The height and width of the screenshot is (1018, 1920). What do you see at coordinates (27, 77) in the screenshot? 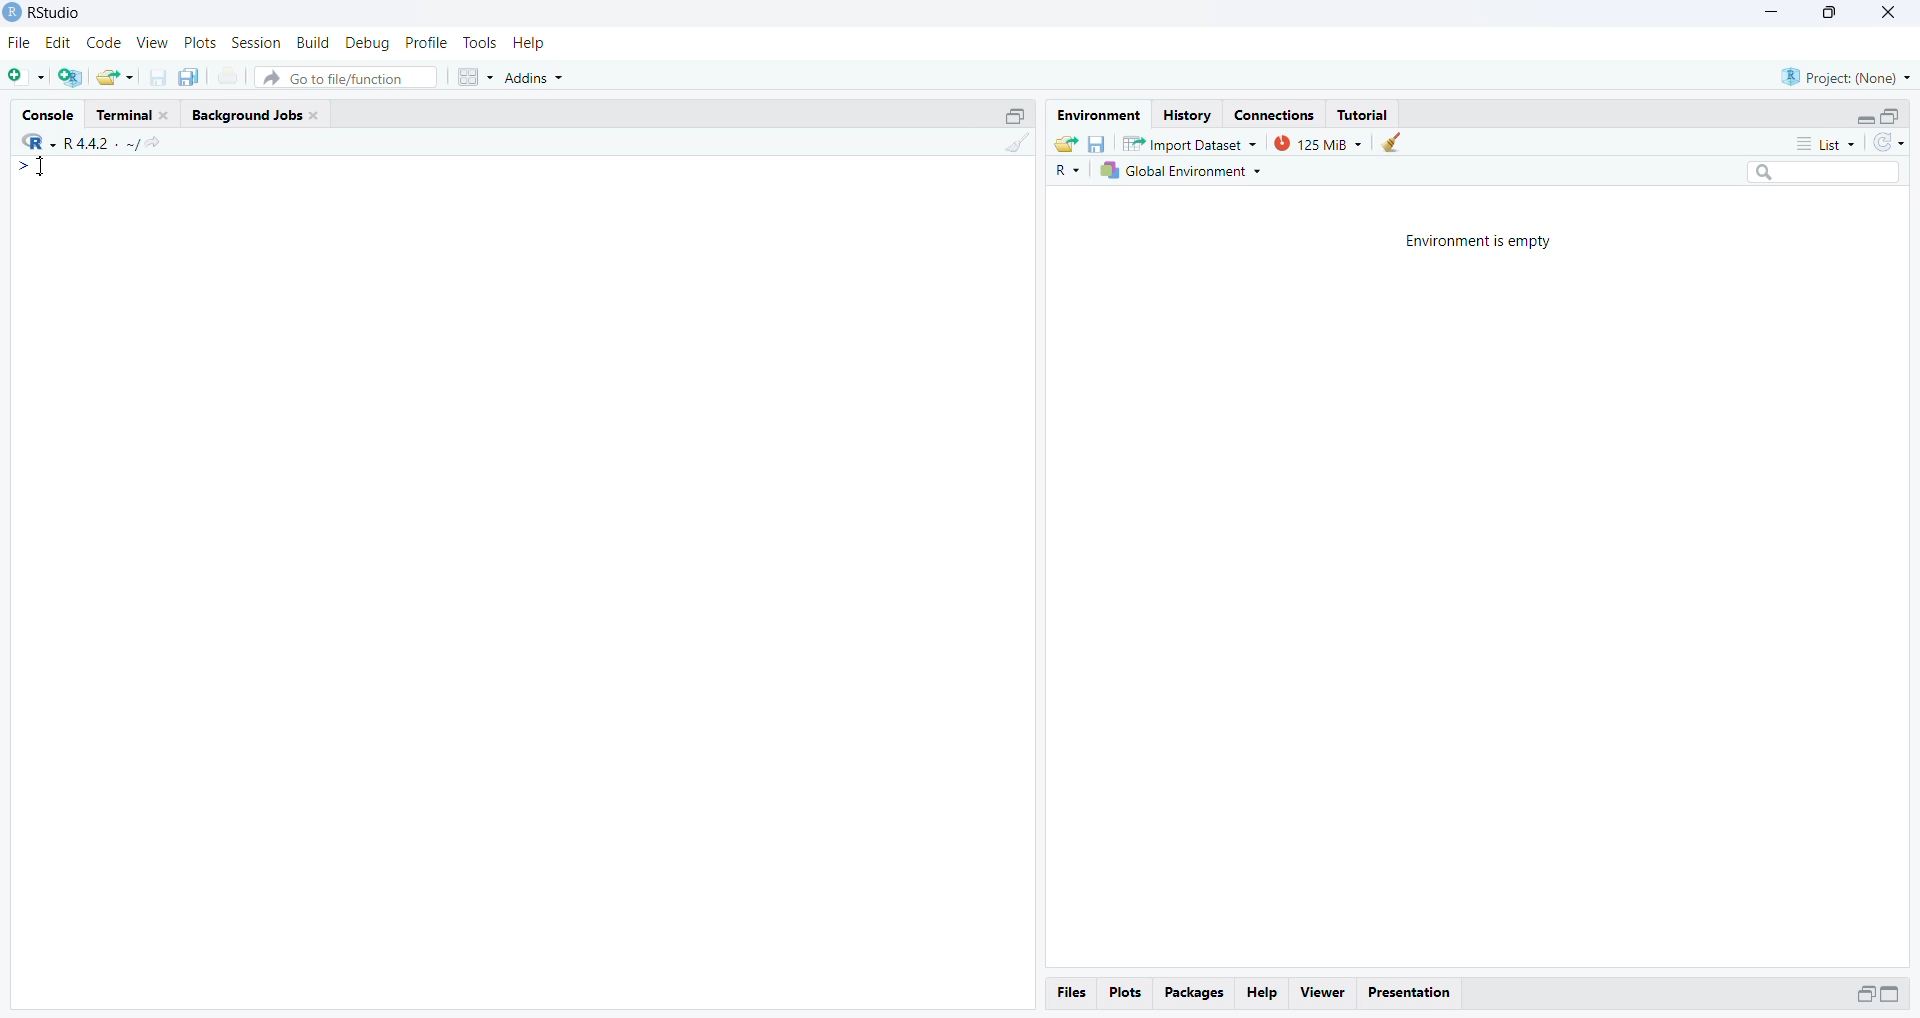
I see `new file` at bounding box center [27, 77].